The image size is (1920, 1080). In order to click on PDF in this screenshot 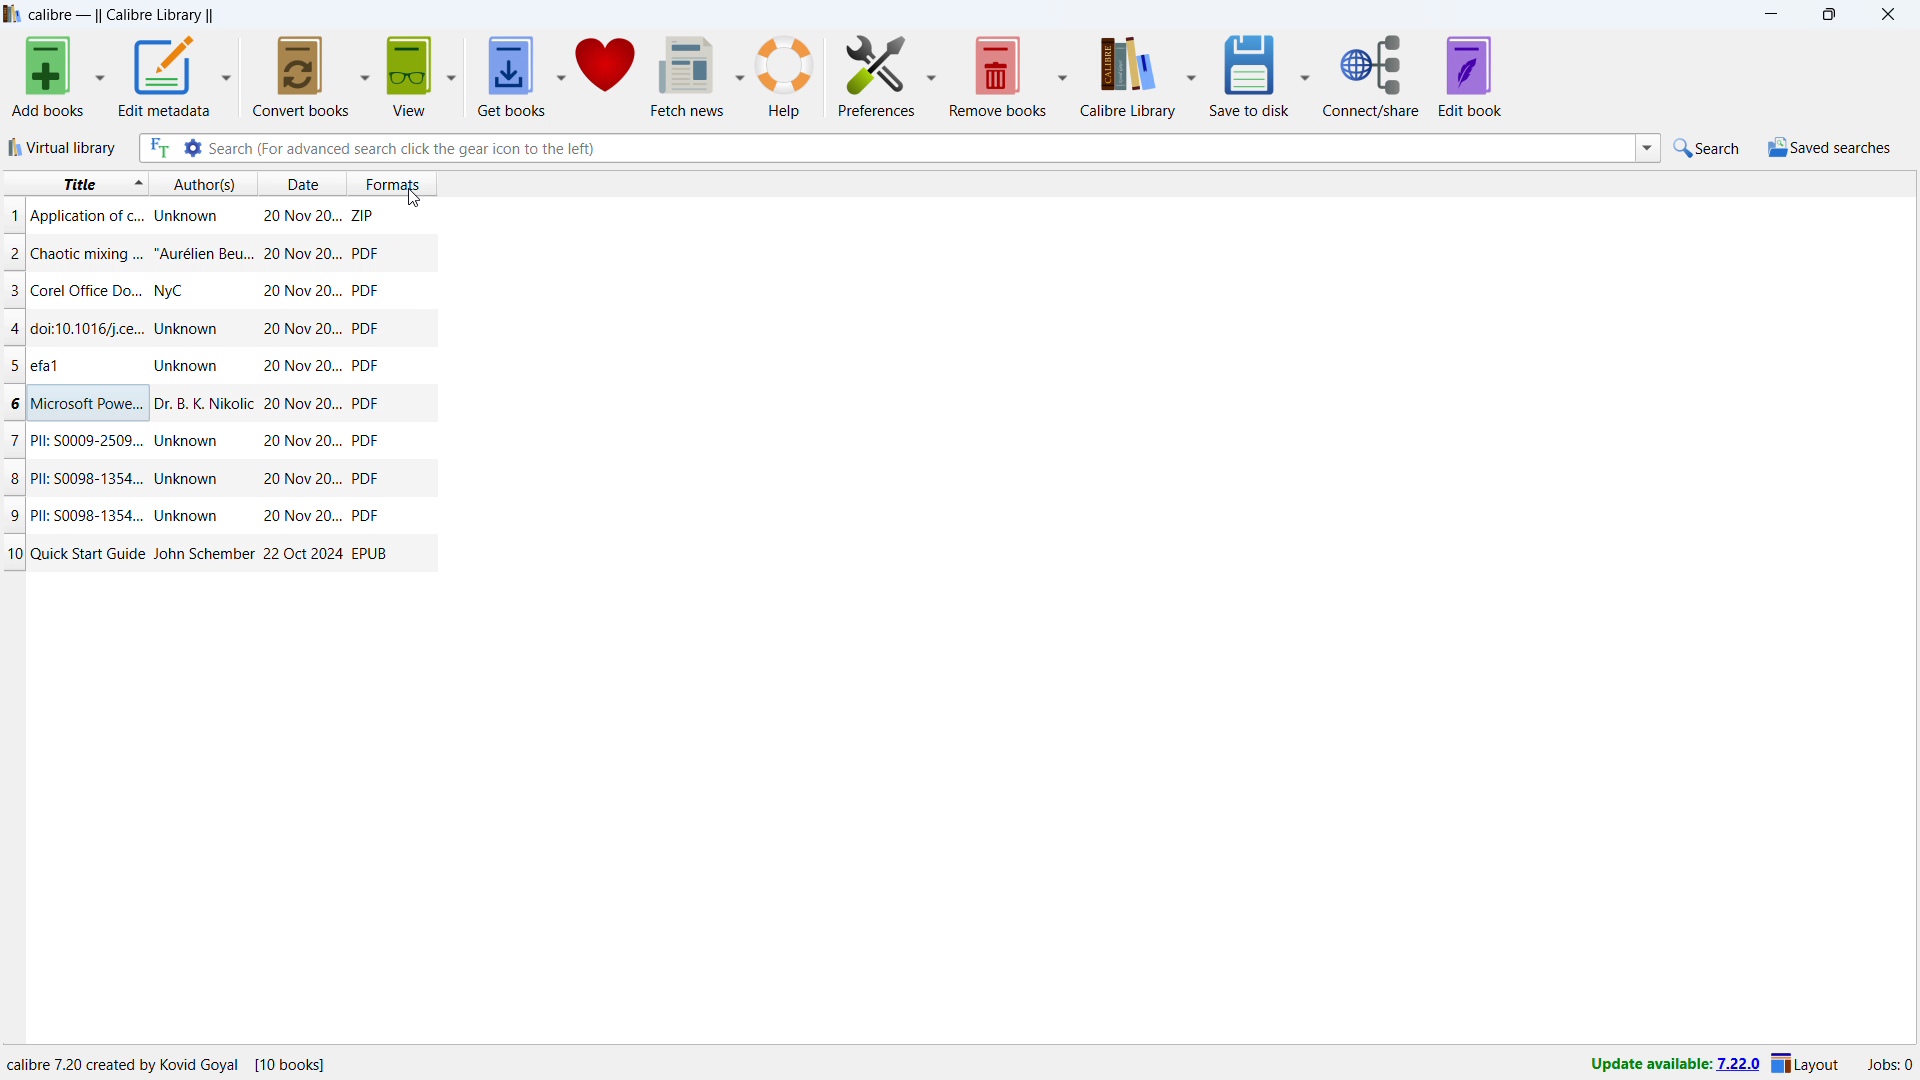, I will do `click(370, 517)`.